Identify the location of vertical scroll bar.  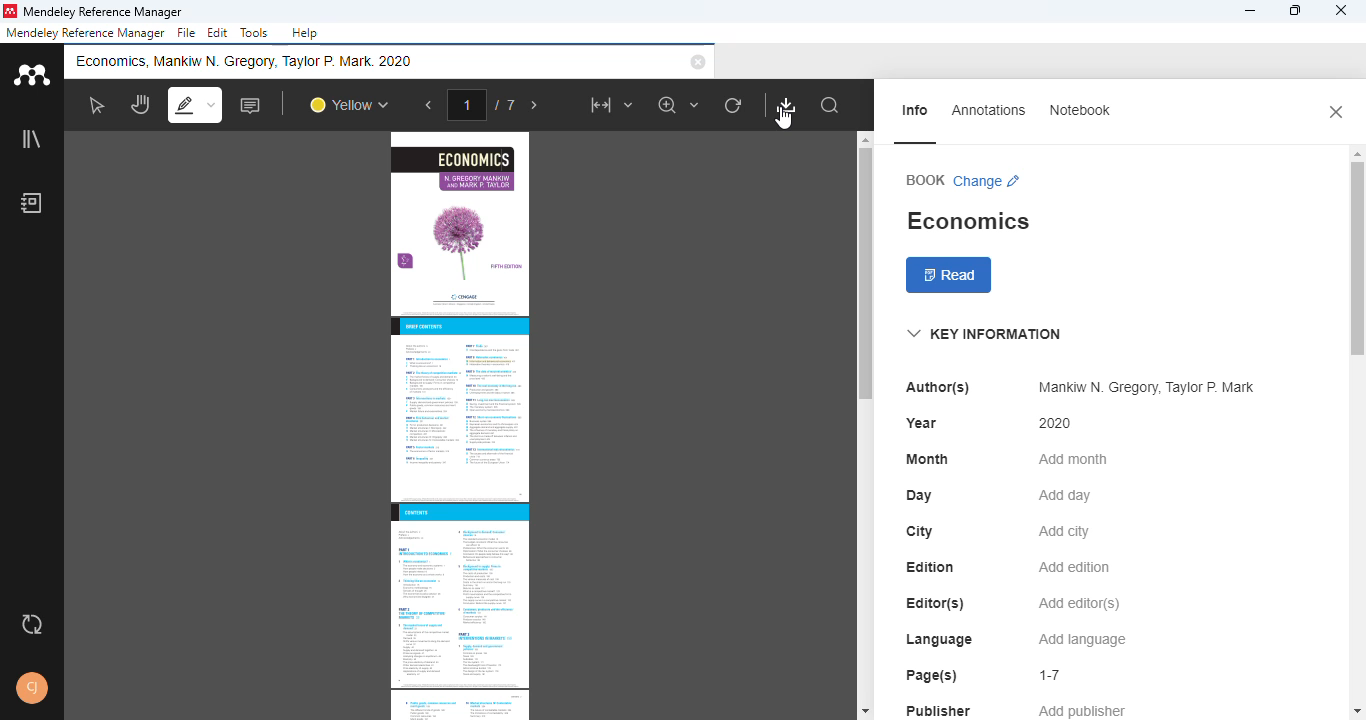
(862, 275).